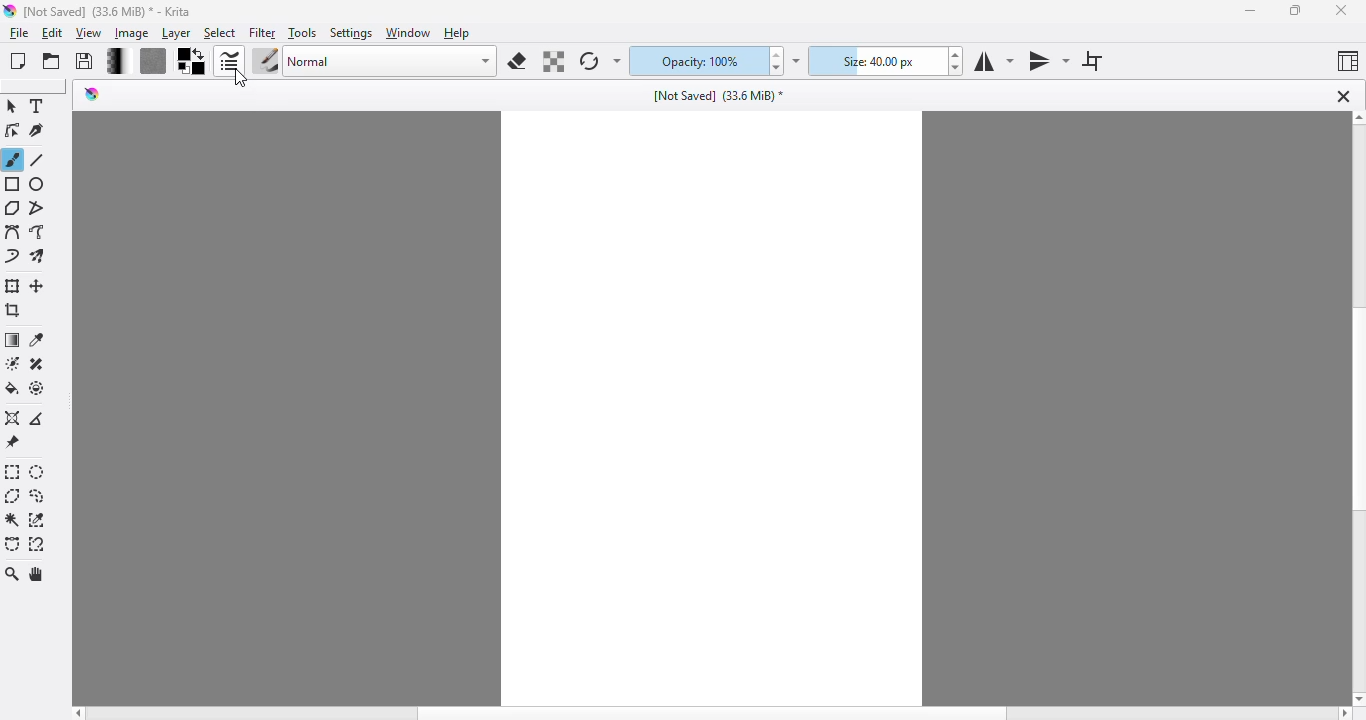  I want to click on crop the image to an area, so click(12, 311).